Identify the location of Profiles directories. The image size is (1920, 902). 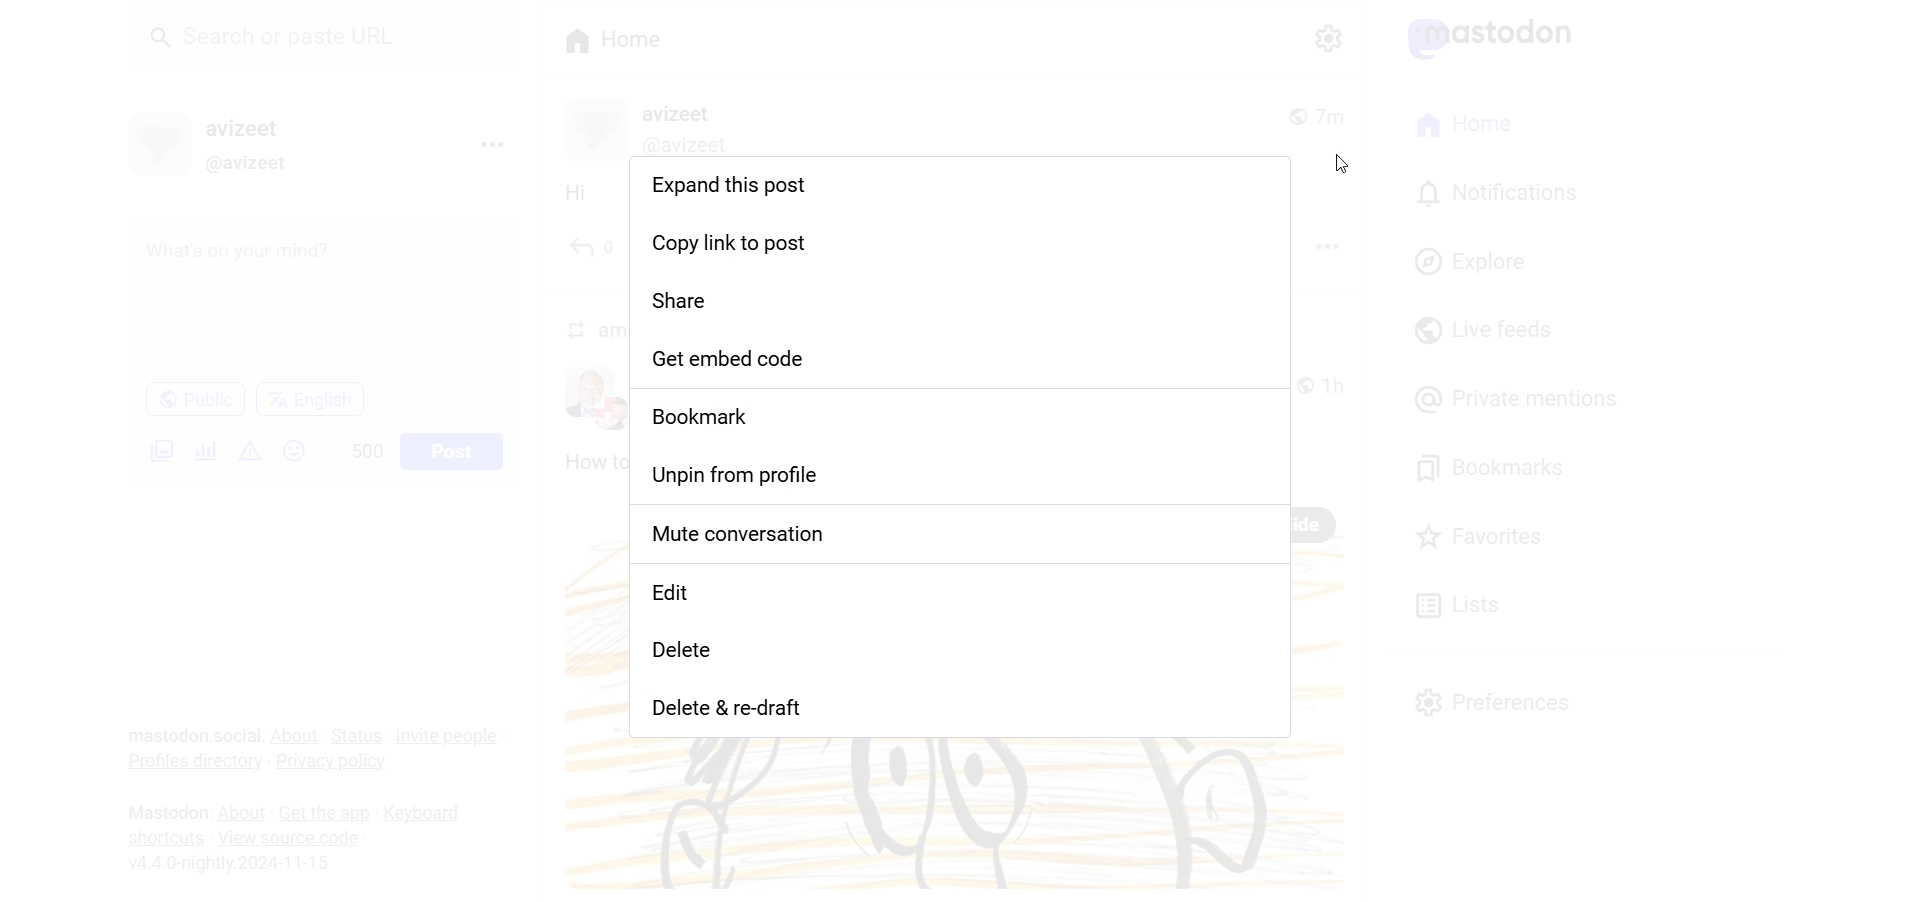
(191, 765).